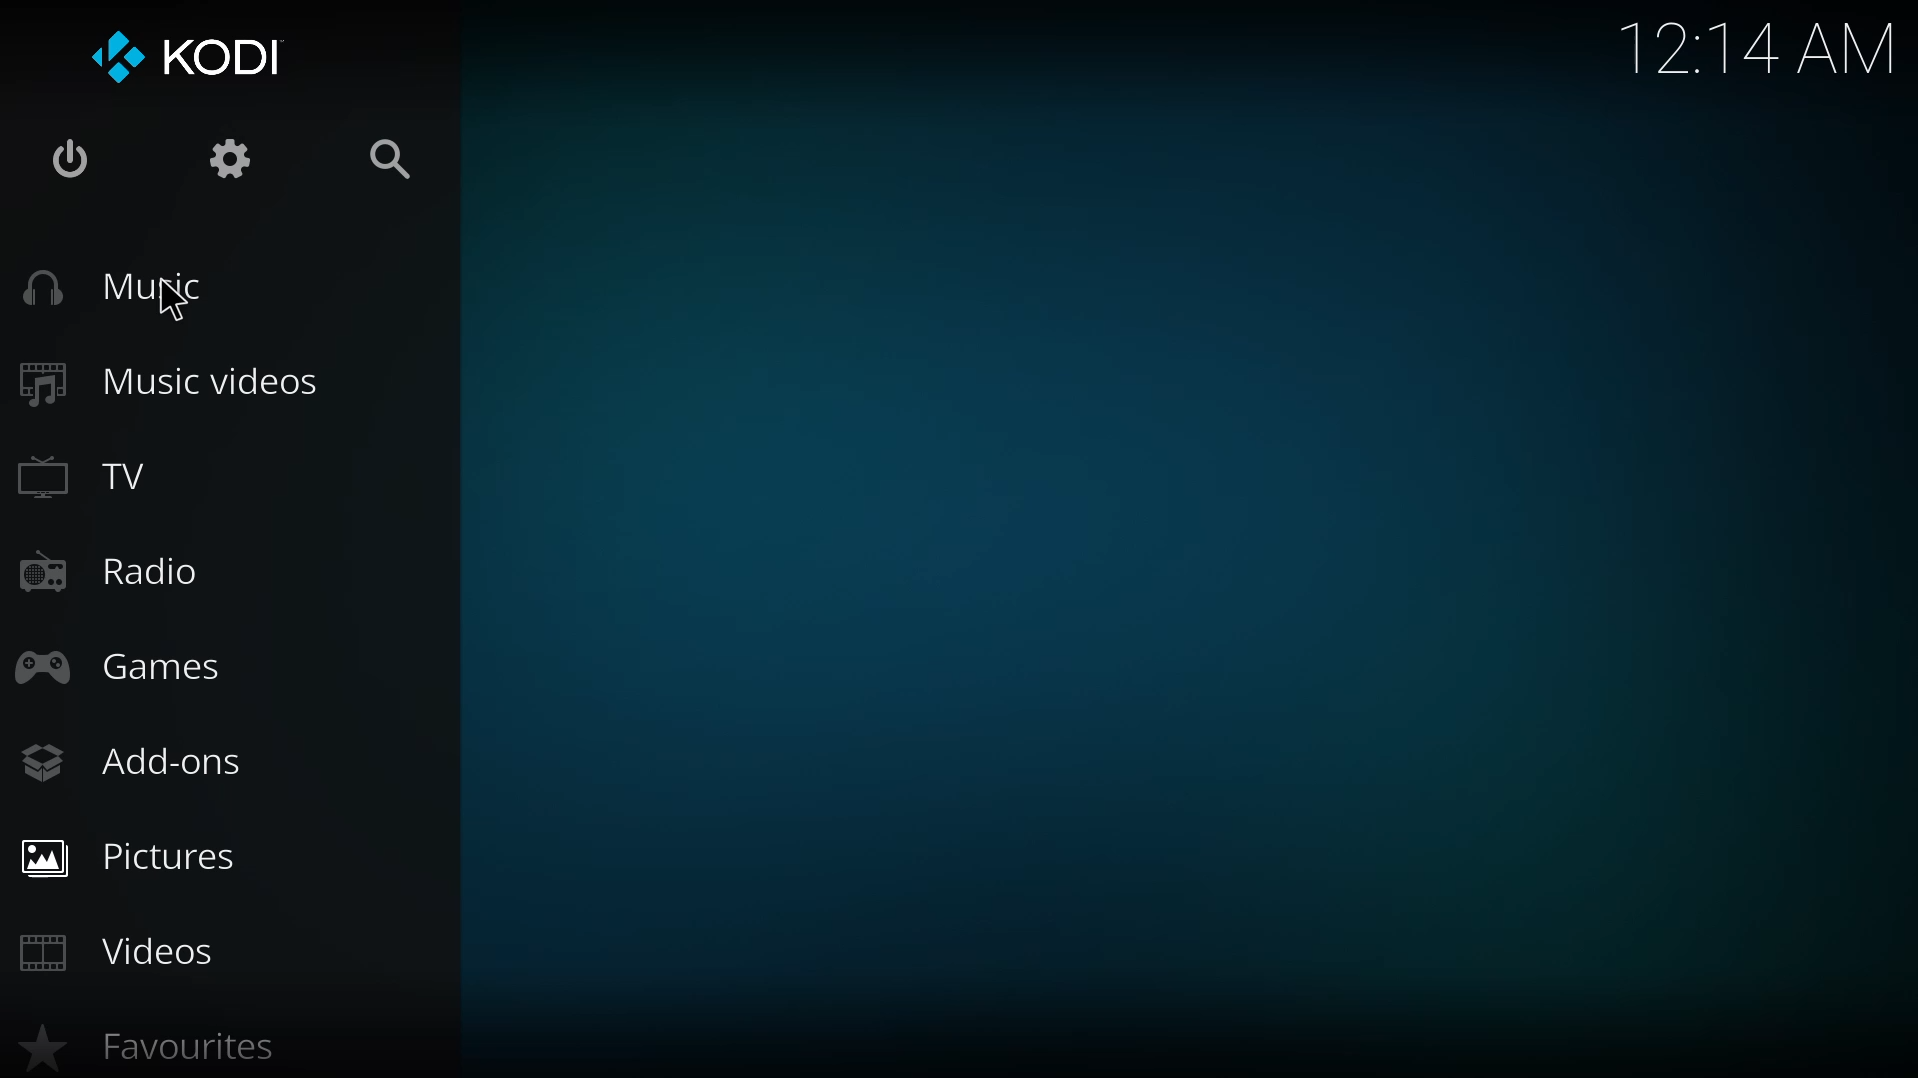 The image size is (1918, 1078). Describe the element at coordinates (175, 1048) in the screenshot. I see `favorites` at that location.